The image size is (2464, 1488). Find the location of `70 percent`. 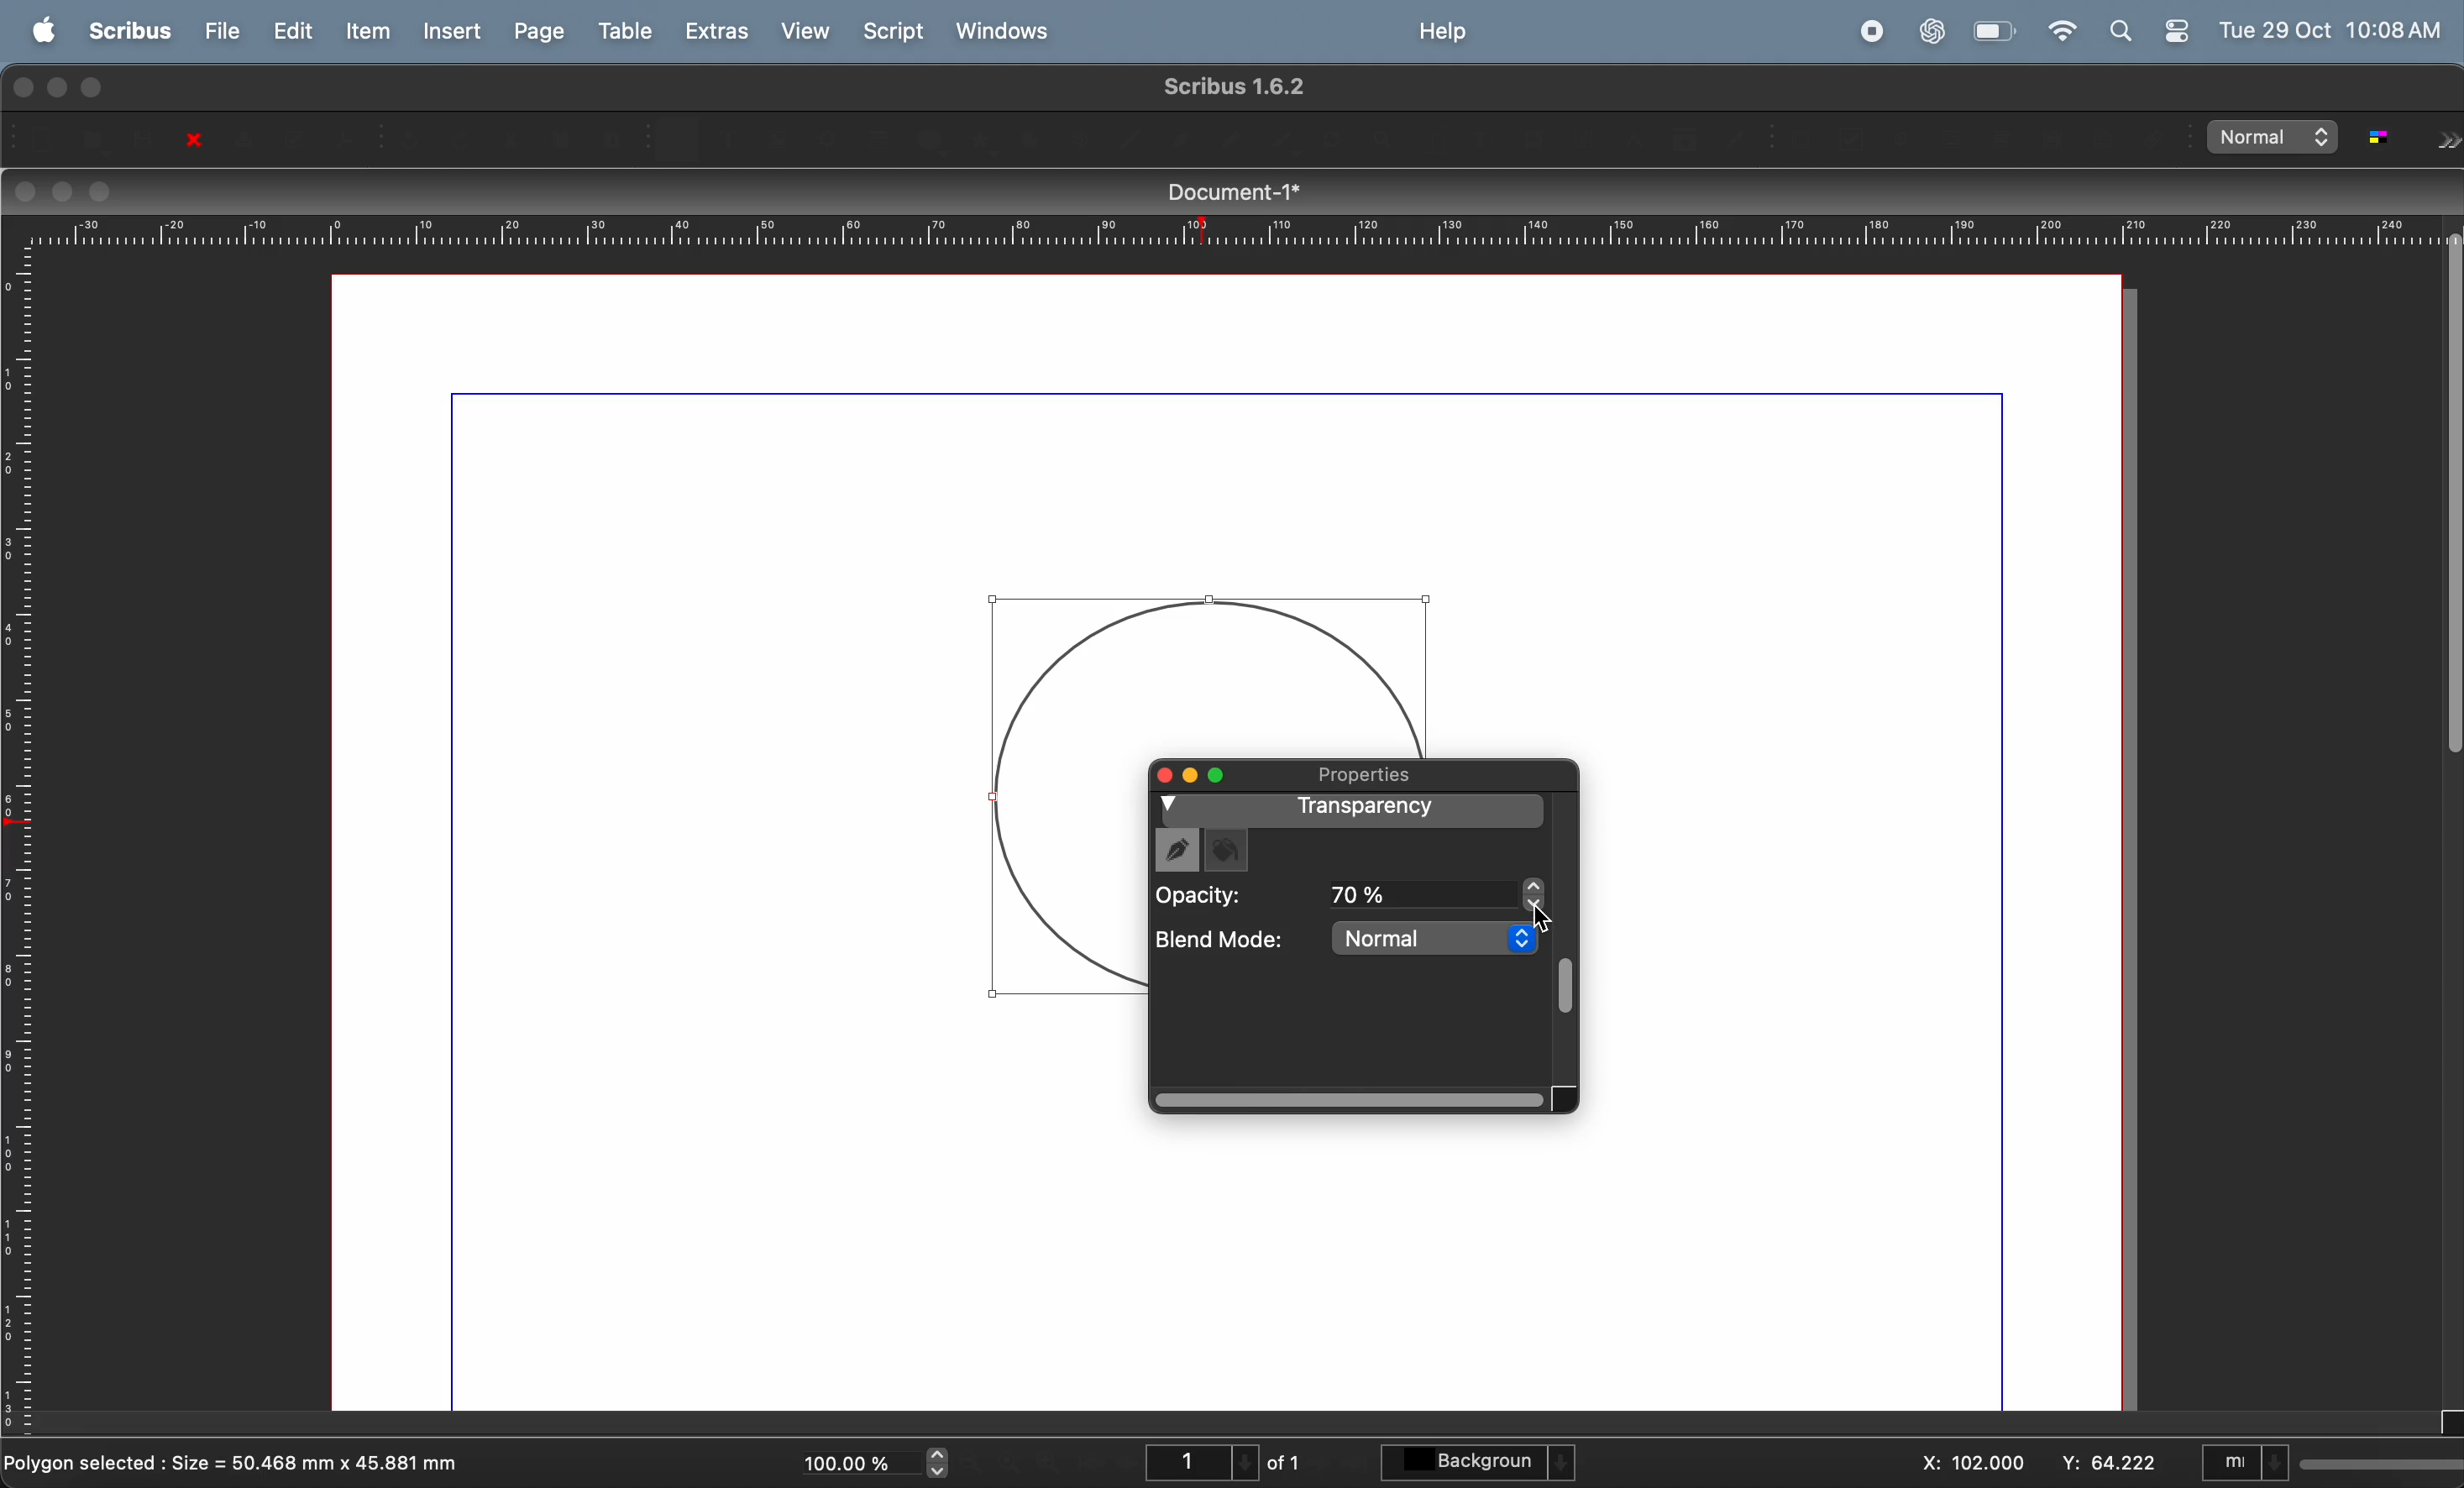

70 percent is located at coordinates (1434, 893).